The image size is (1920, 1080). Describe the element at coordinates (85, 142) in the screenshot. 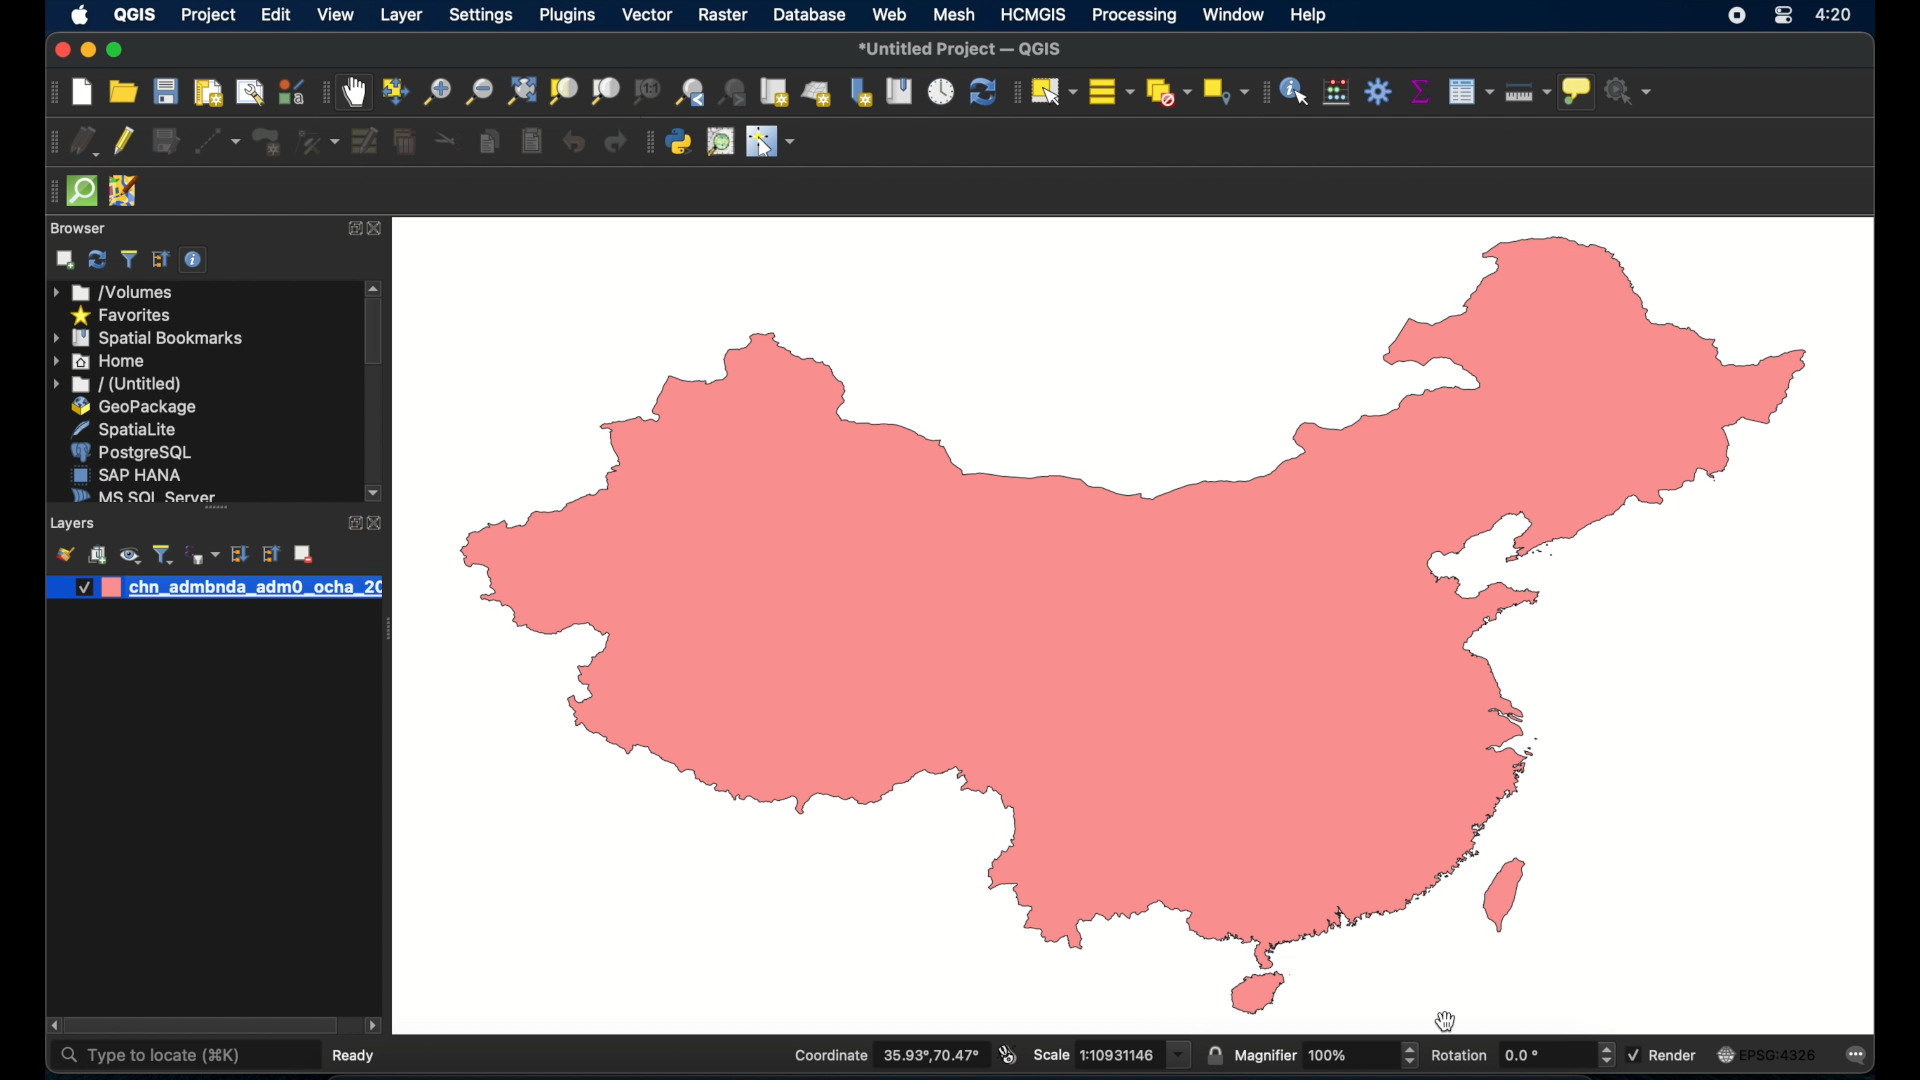

I see `current edits` at that location.